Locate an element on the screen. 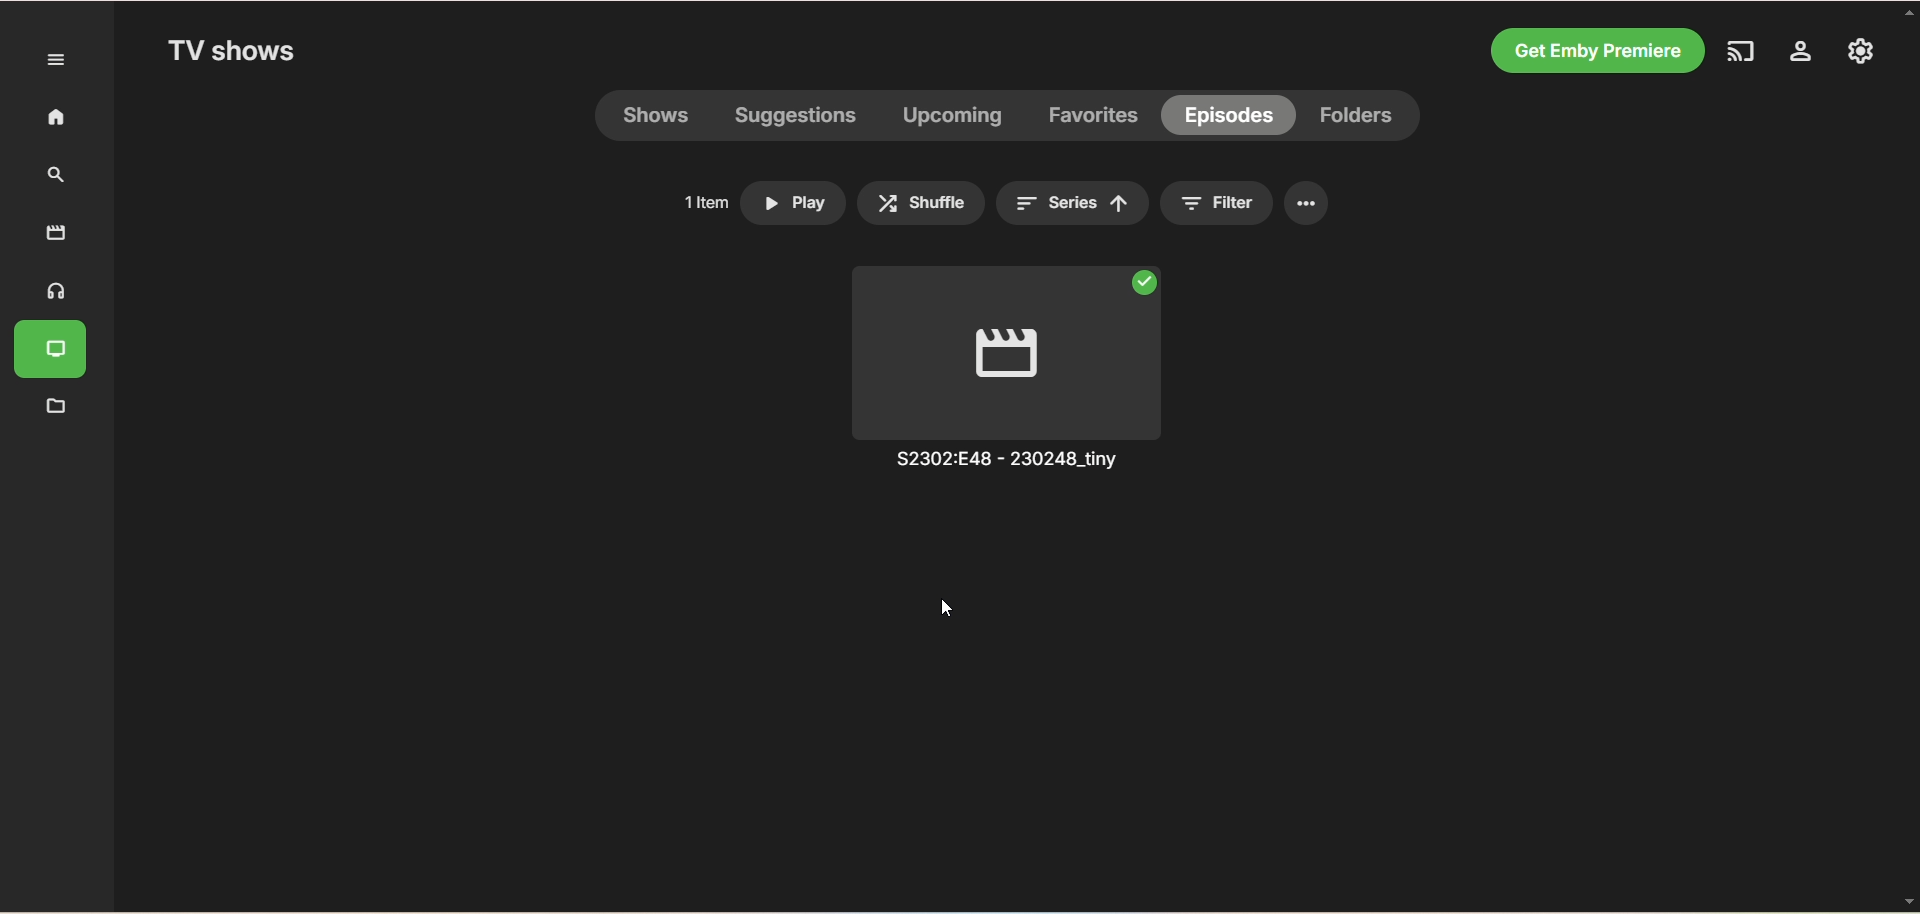  episode is located at coordinates (1228, 114).